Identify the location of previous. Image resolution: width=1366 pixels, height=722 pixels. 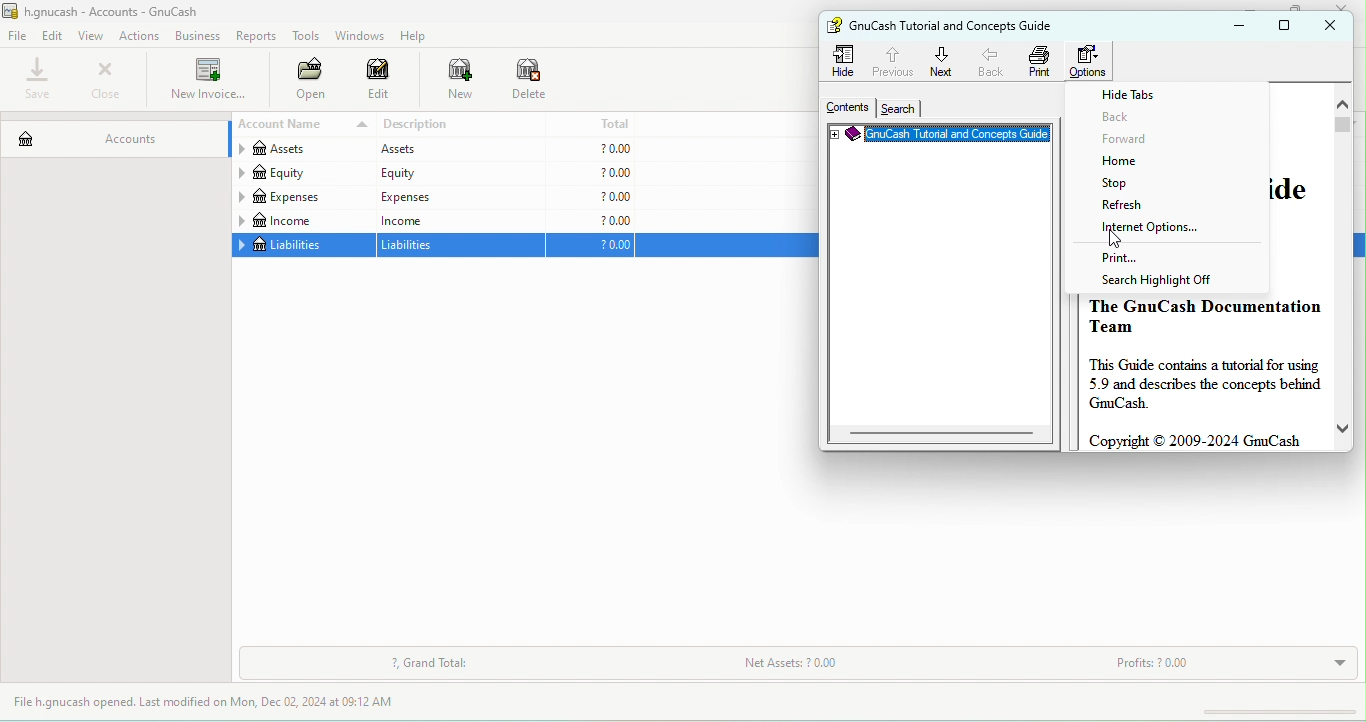
(891, 59).